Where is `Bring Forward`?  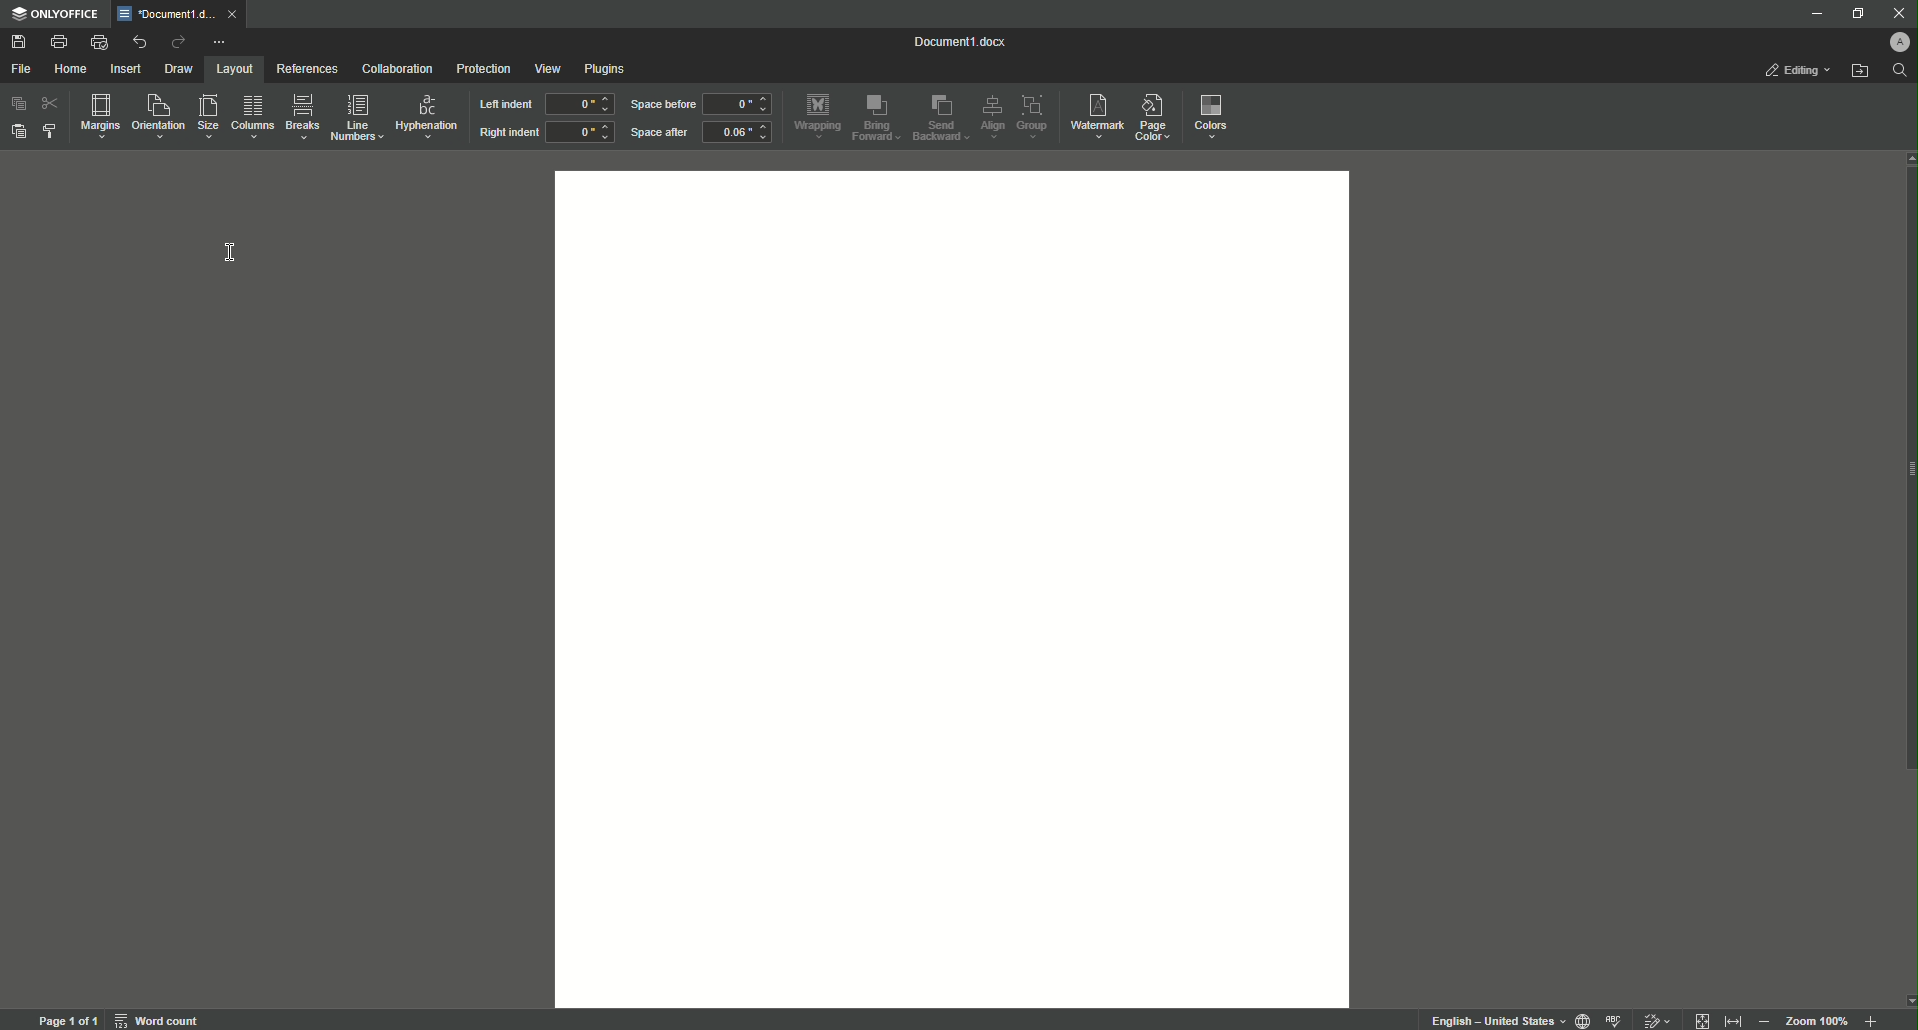 Bring Forward is located at coordinates (879, 118).